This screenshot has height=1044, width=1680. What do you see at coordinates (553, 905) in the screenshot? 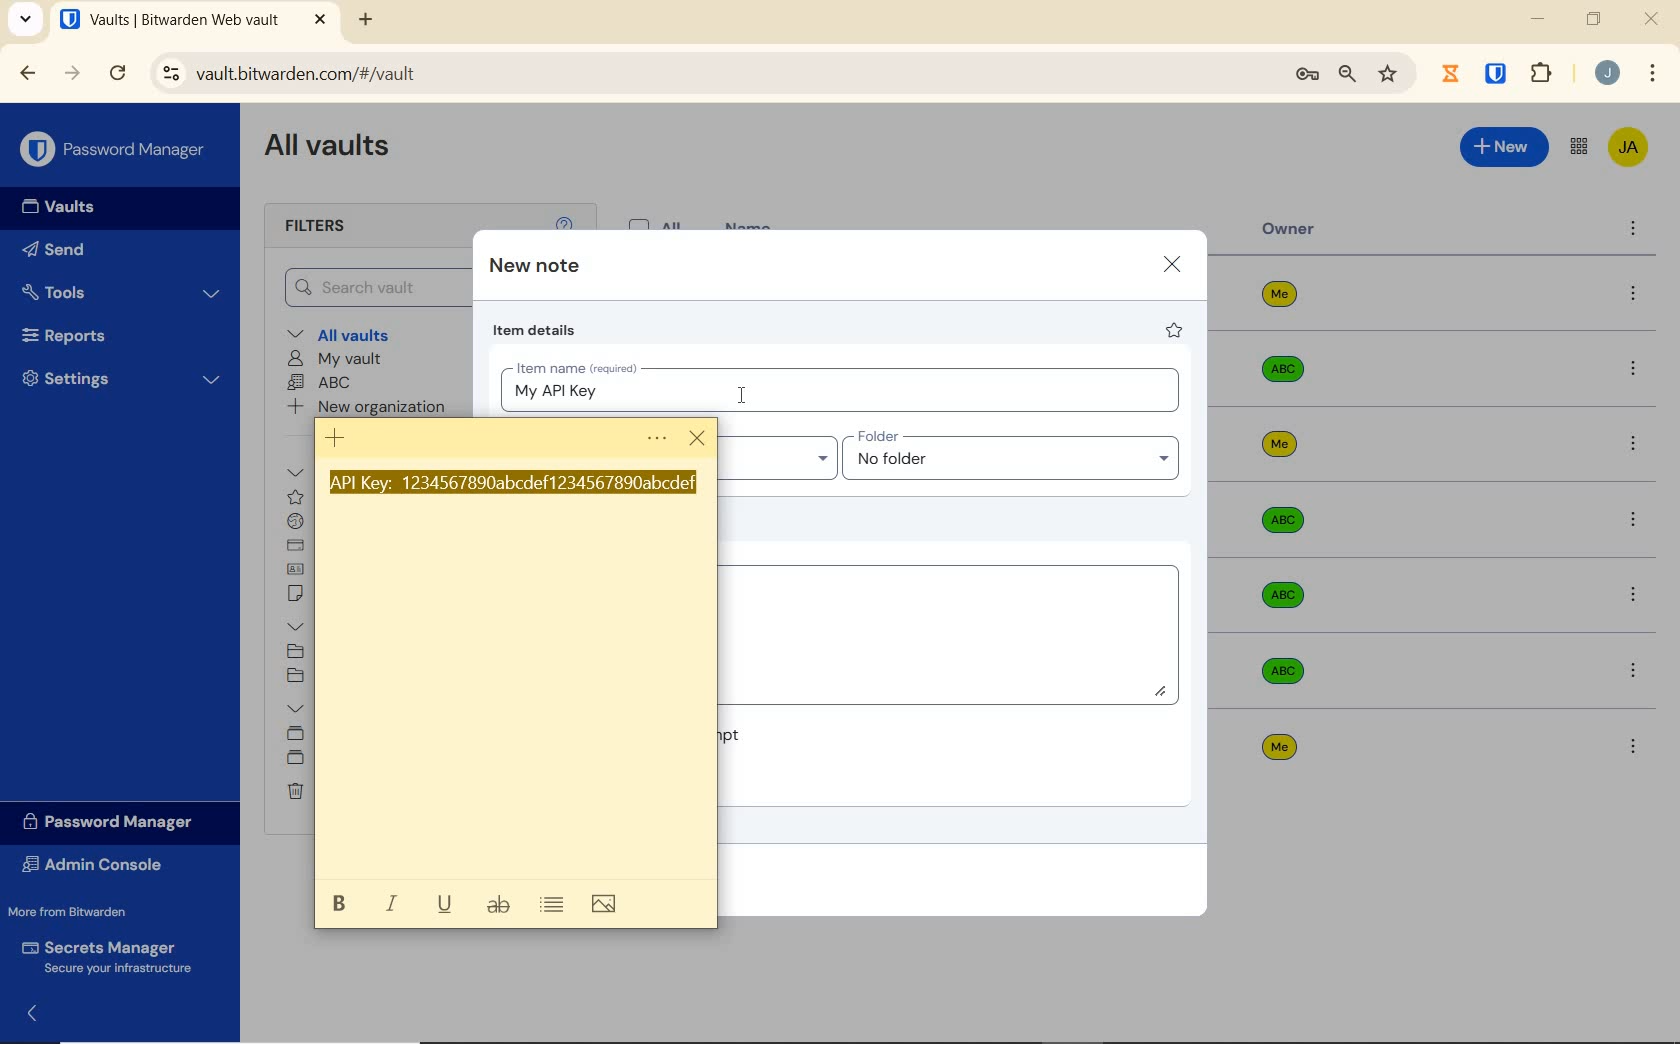
I see `toggle bullets` at bounding box center [553, 905].